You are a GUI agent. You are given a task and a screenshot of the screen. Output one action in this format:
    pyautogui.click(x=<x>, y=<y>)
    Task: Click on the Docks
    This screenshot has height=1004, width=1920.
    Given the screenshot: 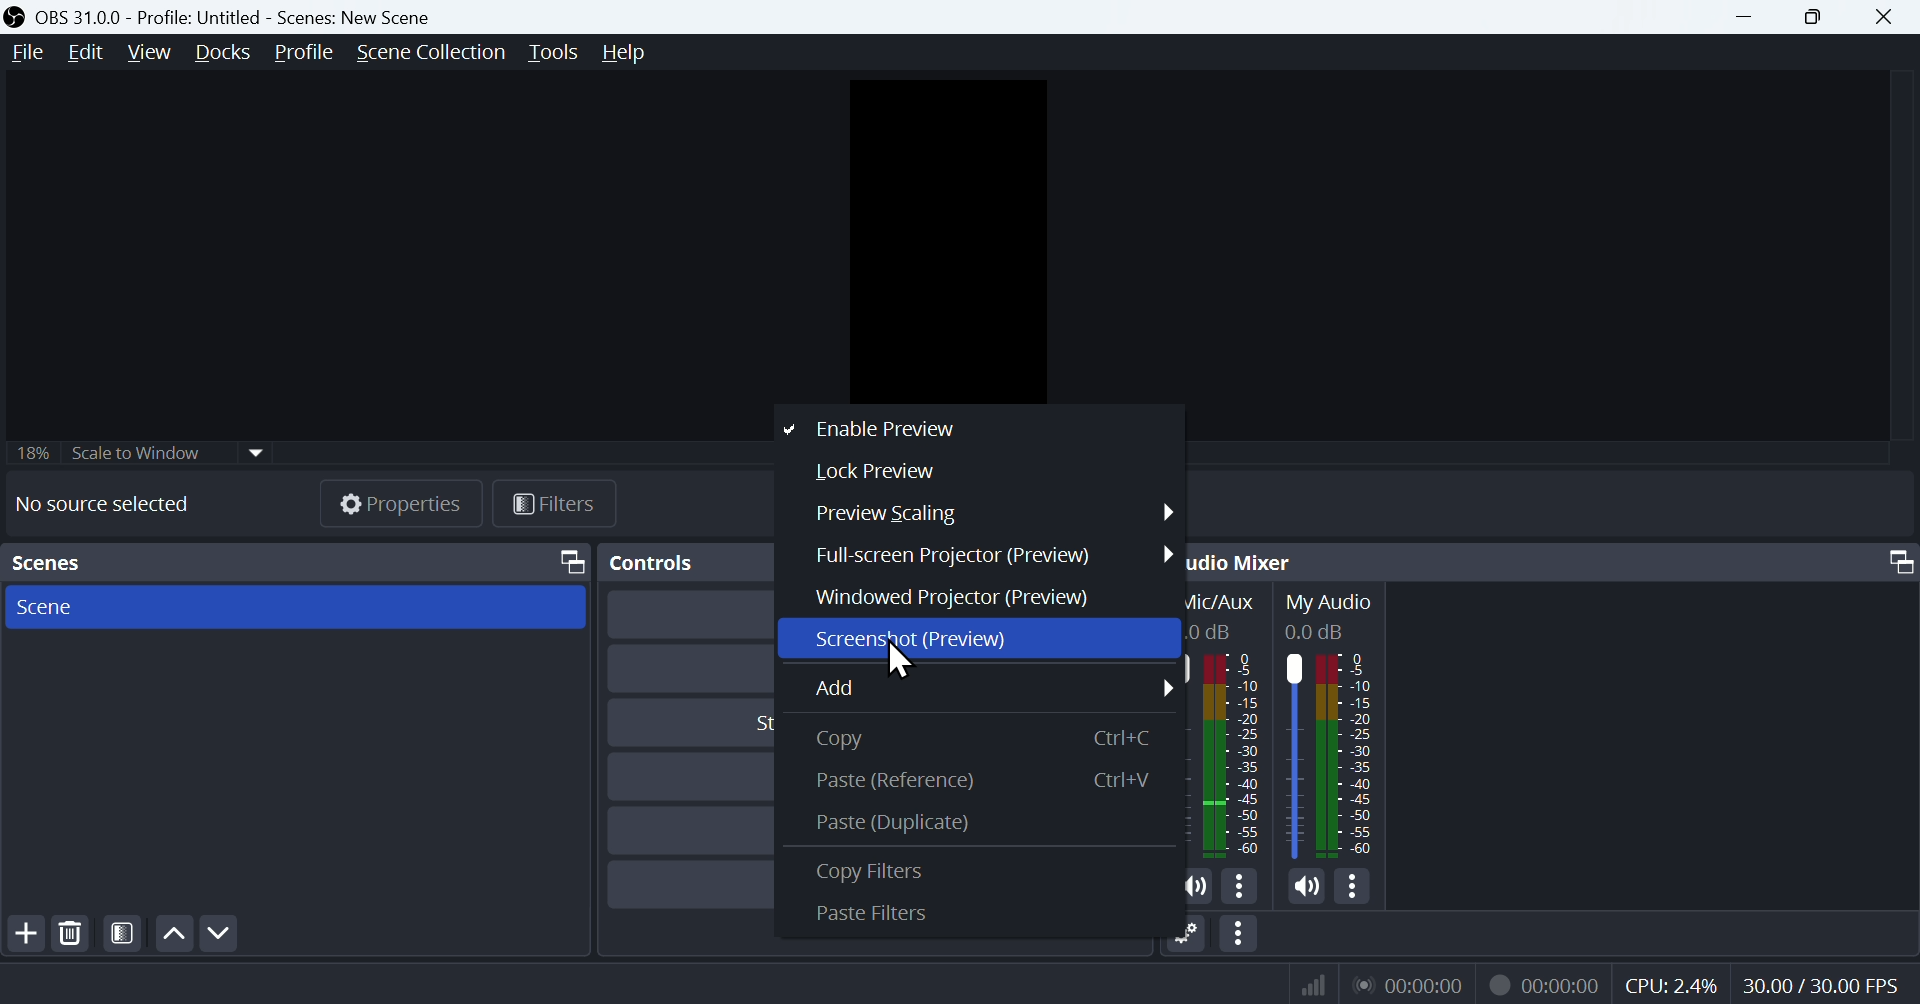 What is the action you would take?
    pyautogui.click(x=222, y=52)
    